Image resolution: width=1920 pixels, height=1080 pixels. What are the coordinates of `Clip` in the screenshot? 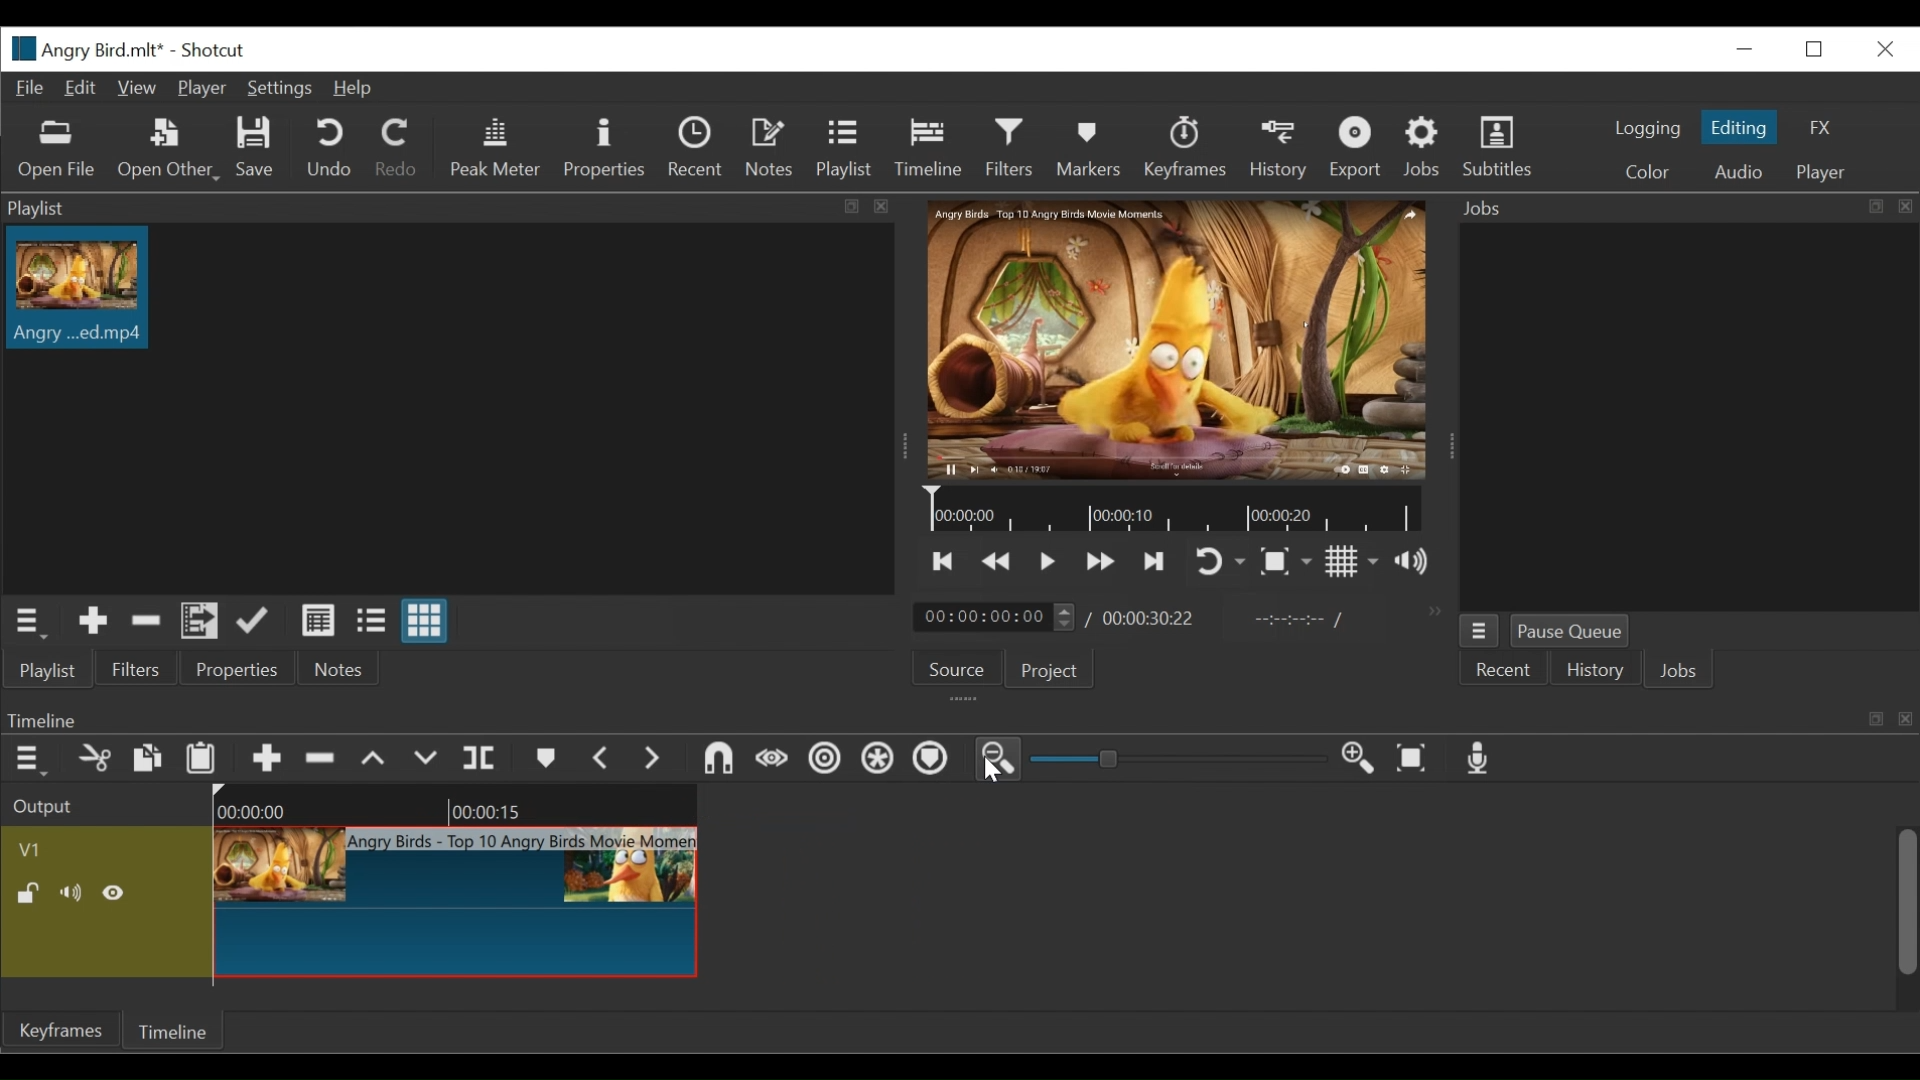 It's located at (39, 818).